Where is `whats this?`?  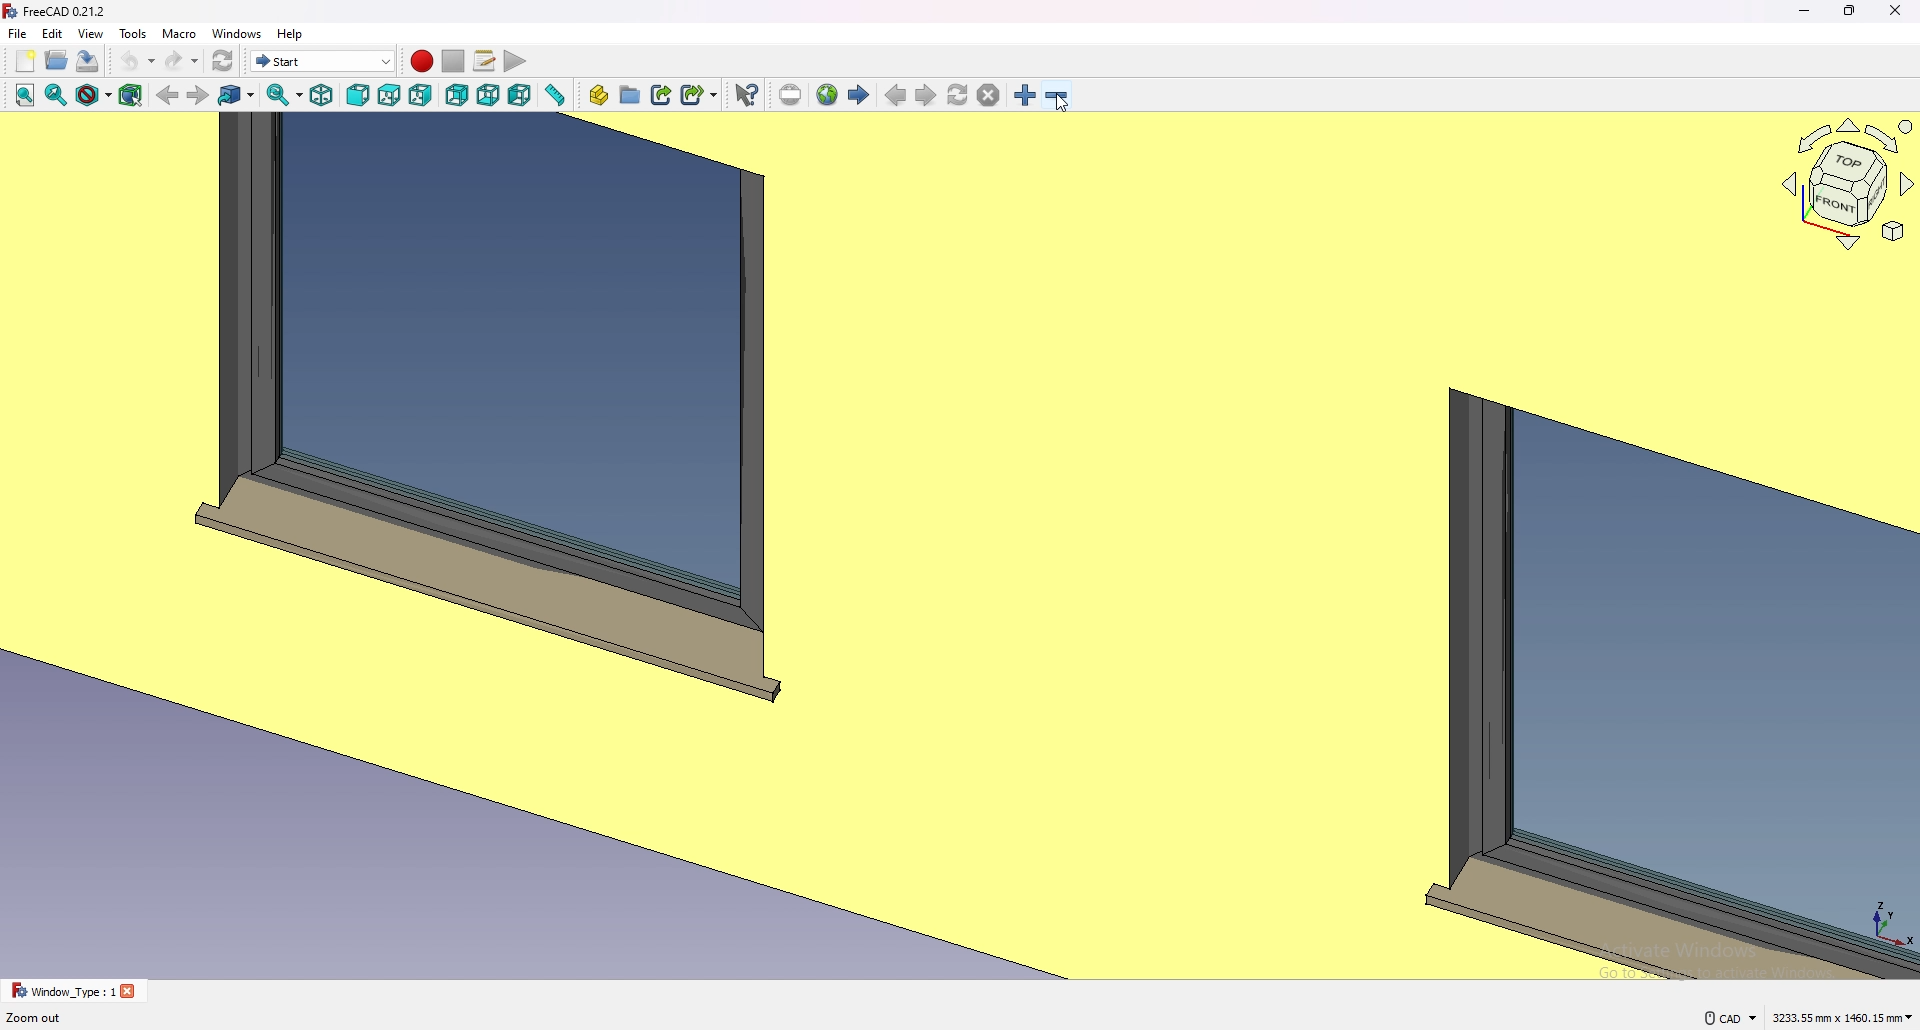 whats this? is located at coordinates (746, 94).